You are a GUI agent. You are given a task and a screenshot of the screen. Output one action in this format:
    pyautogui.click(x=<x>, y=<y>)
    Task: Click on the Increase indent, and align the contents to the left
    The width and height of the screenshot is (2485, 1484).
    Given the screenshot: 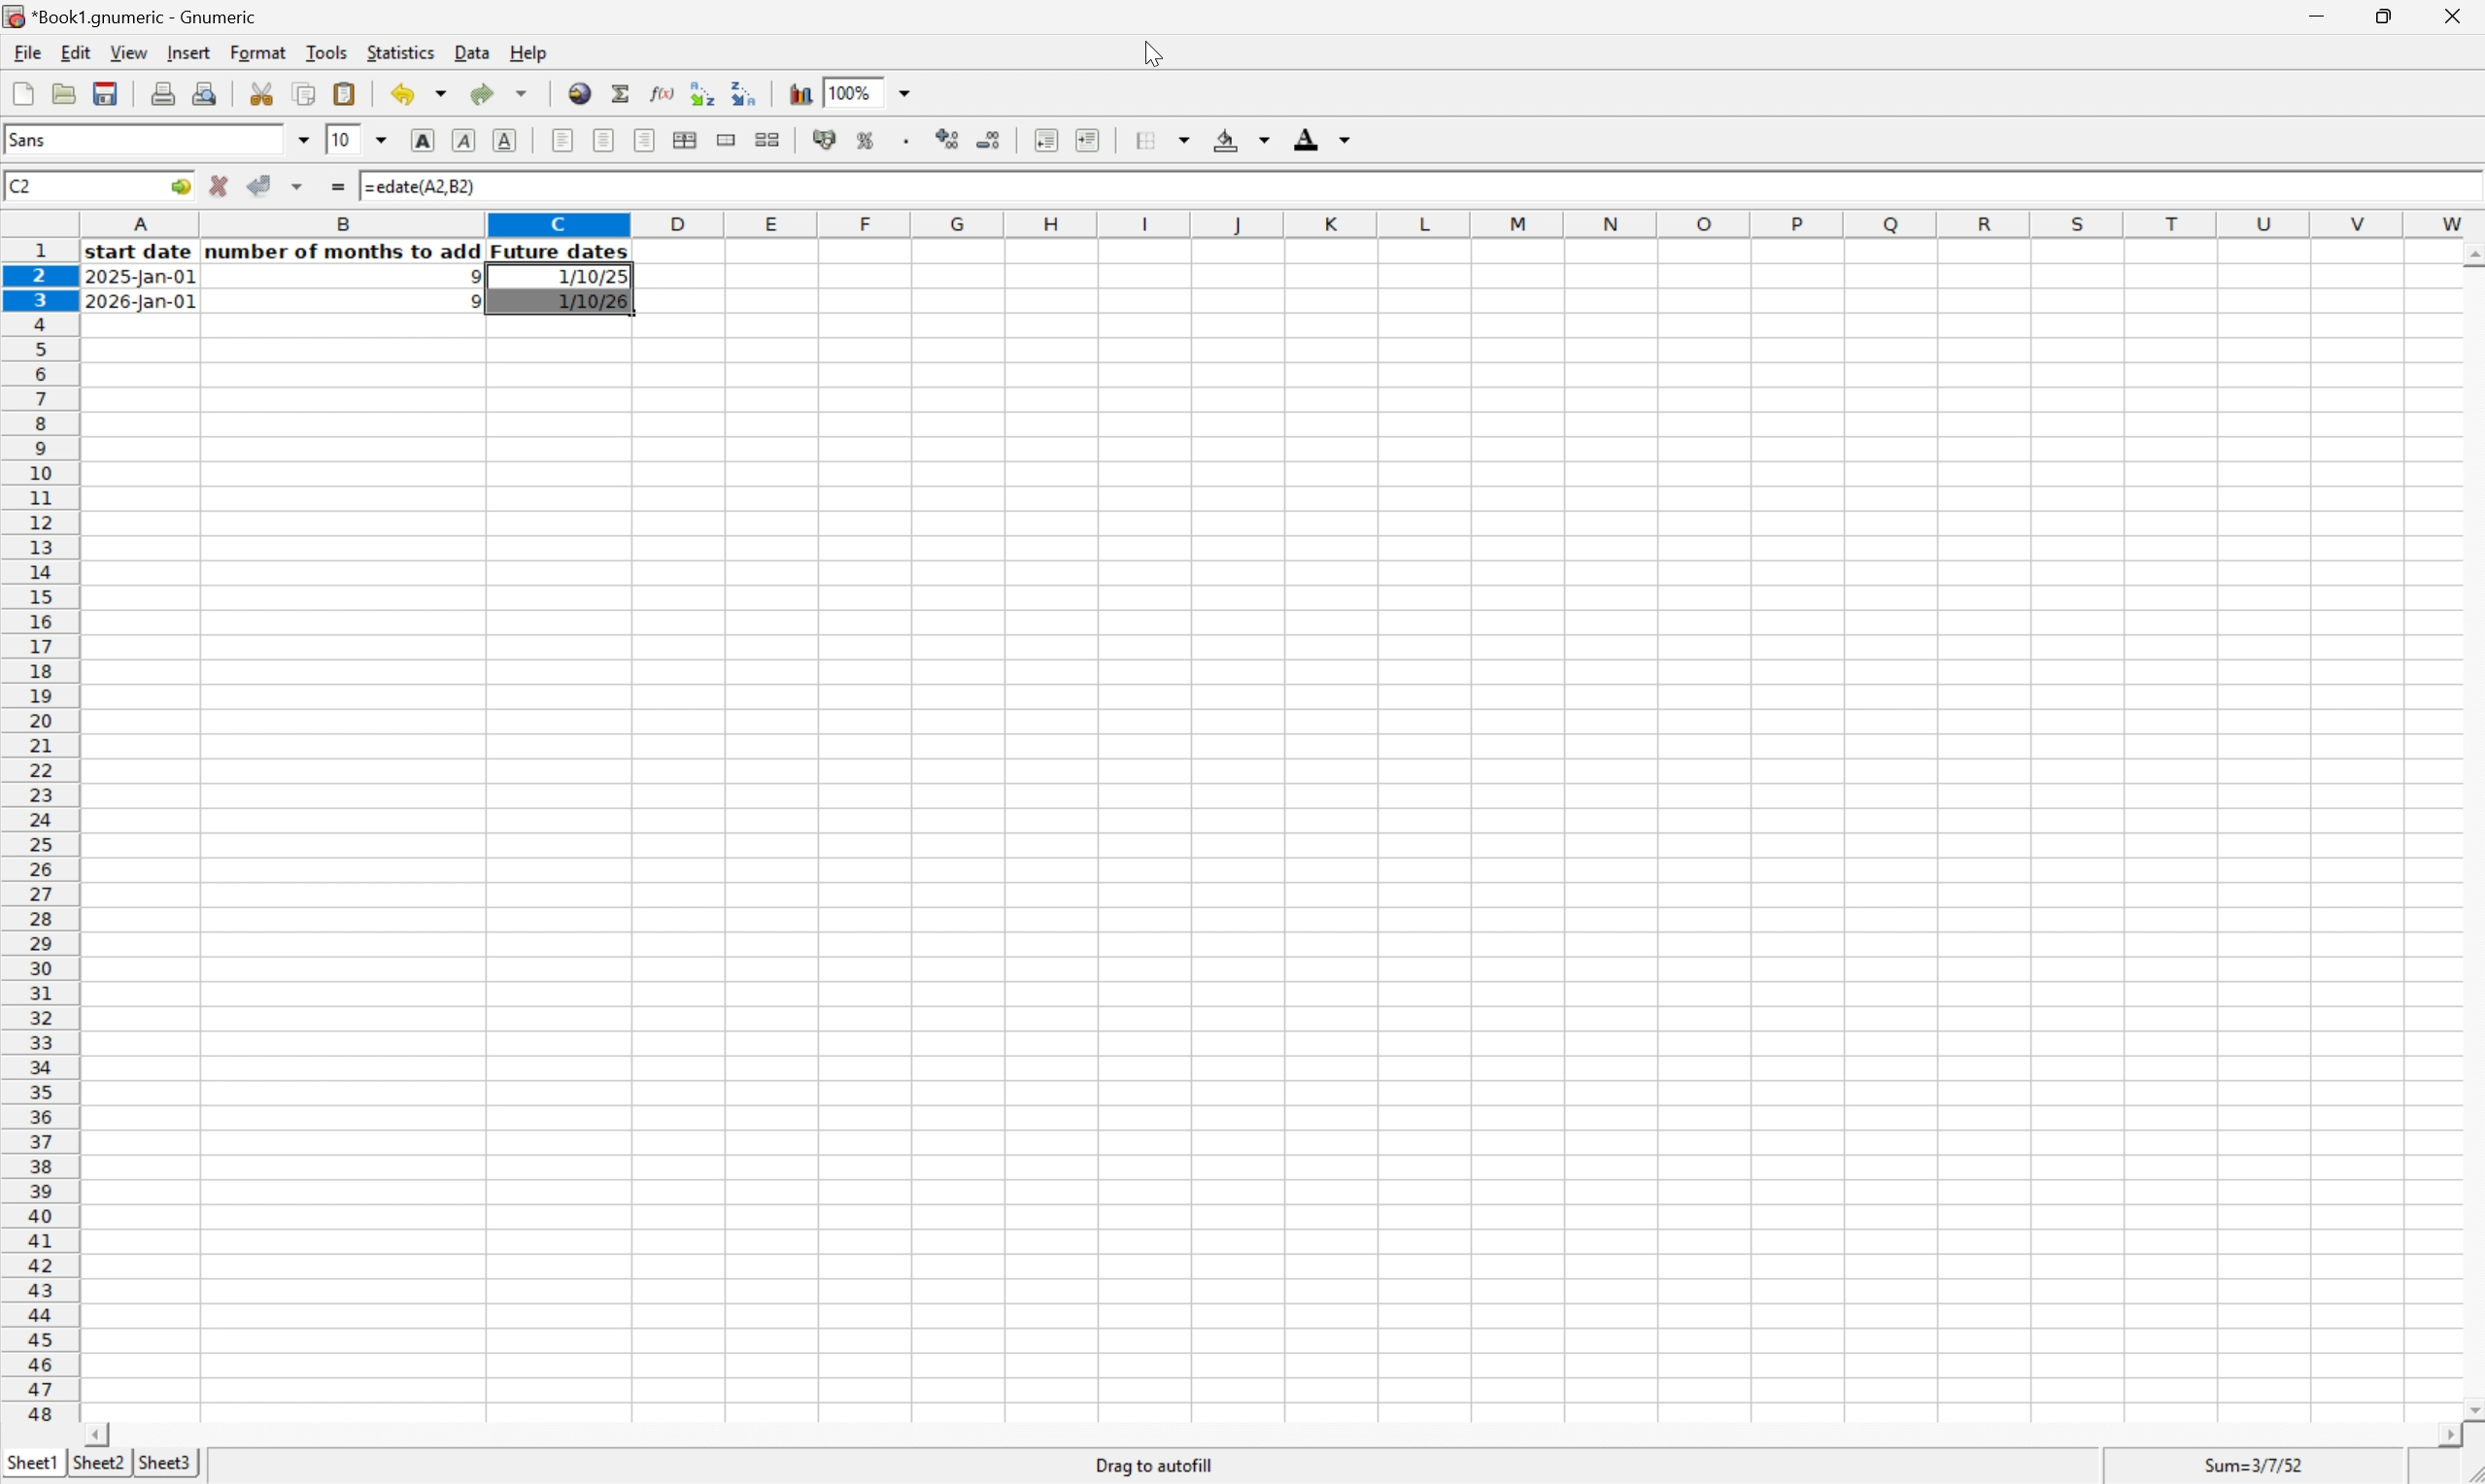 What is the action you would take?
    pyautogui.click(x=1087, y=139)
    